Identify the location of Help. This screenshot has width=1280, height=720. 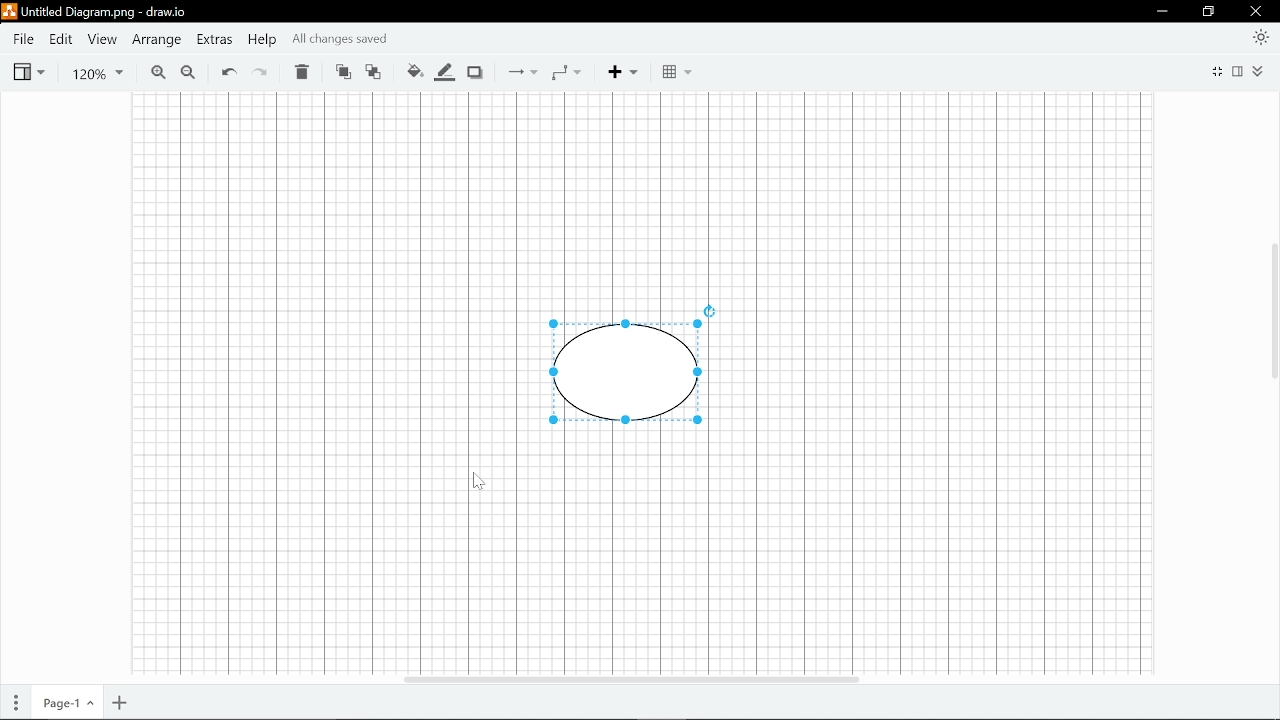
(261, 39).